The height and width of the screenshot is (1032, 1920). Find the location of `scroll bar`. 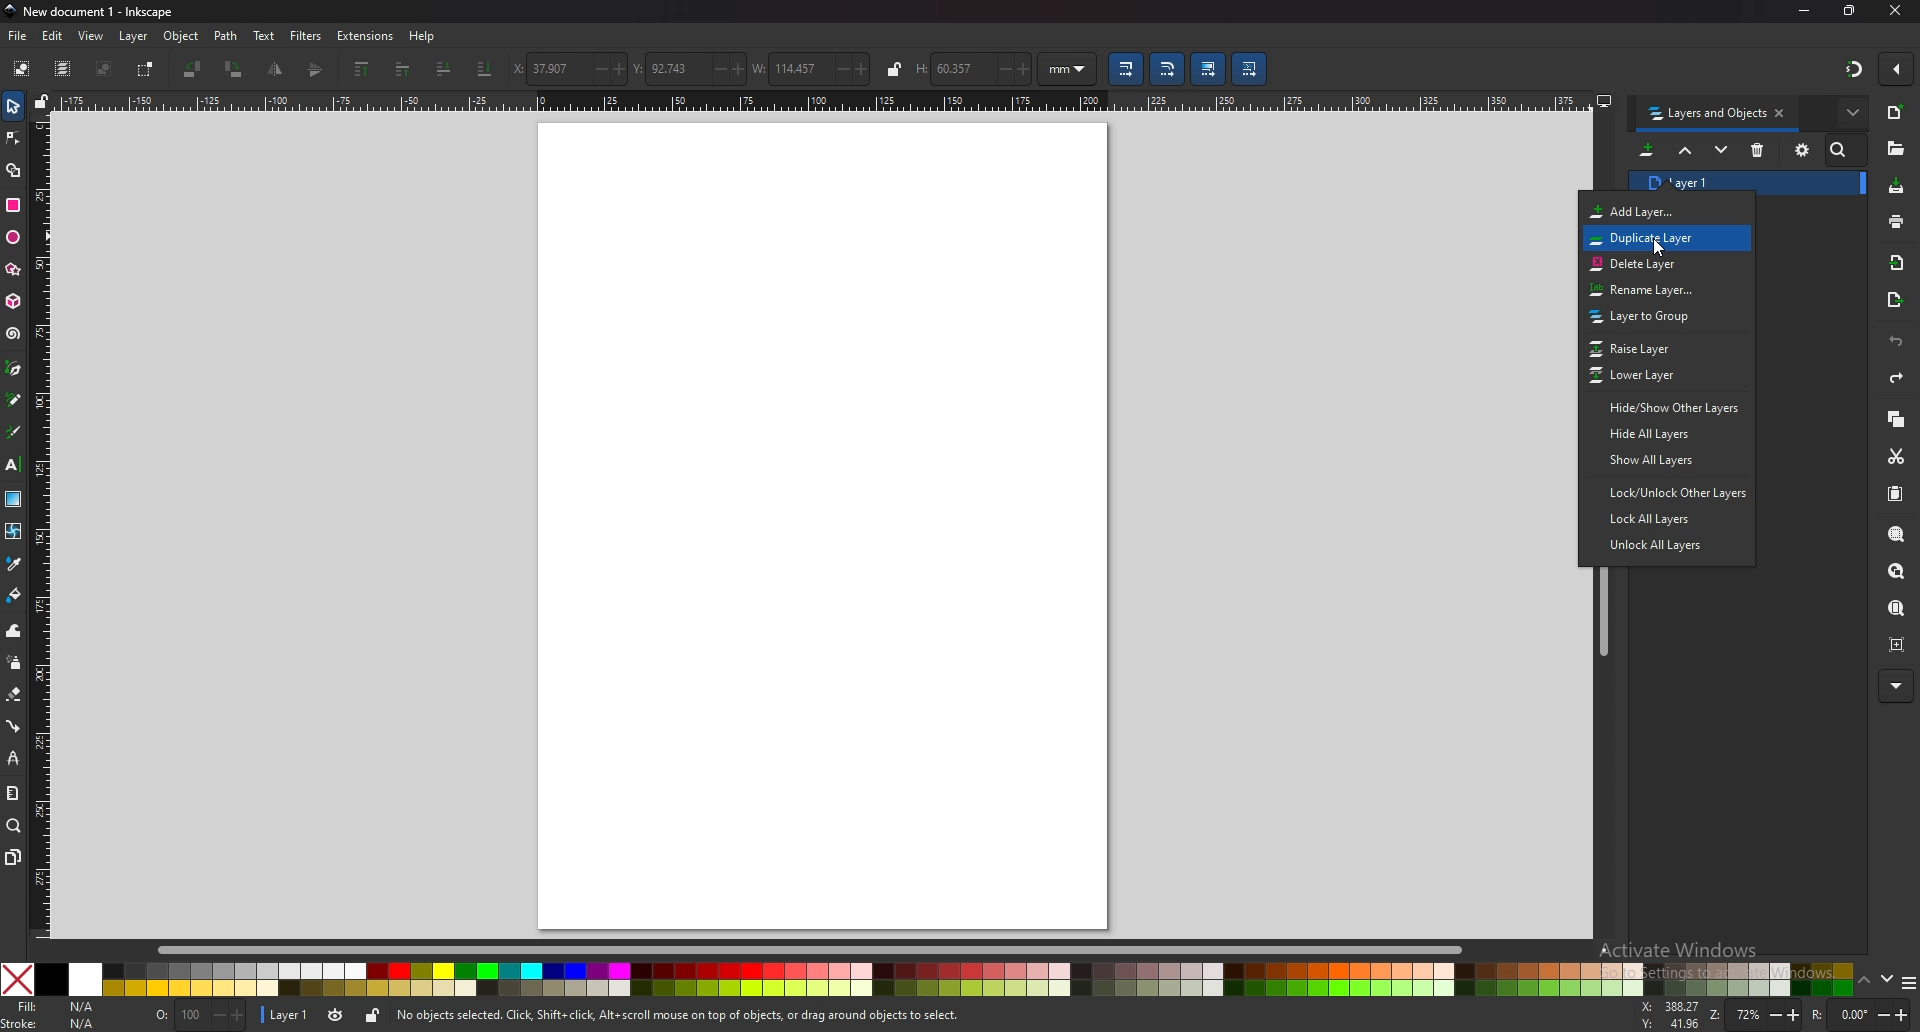

scroll bar is located at coordinates (829, 950).